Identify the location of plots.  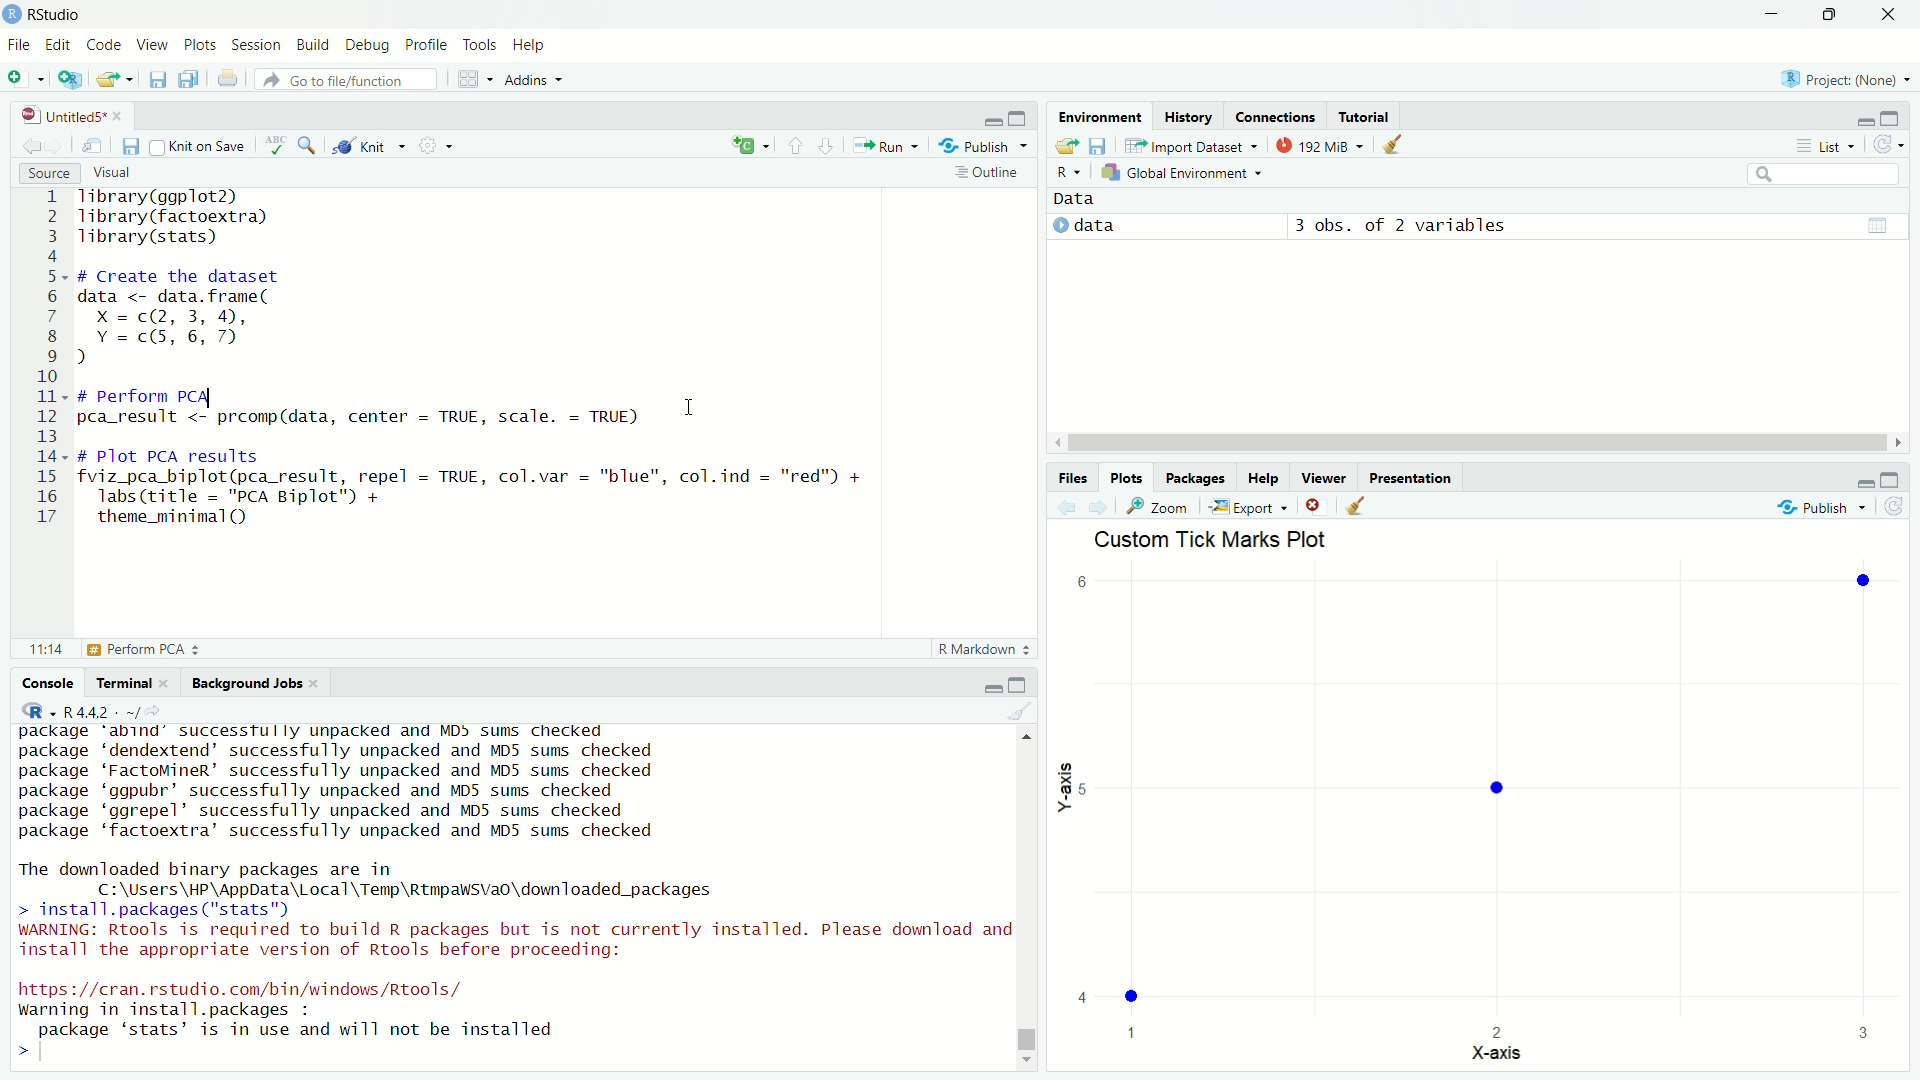
(201, 46).